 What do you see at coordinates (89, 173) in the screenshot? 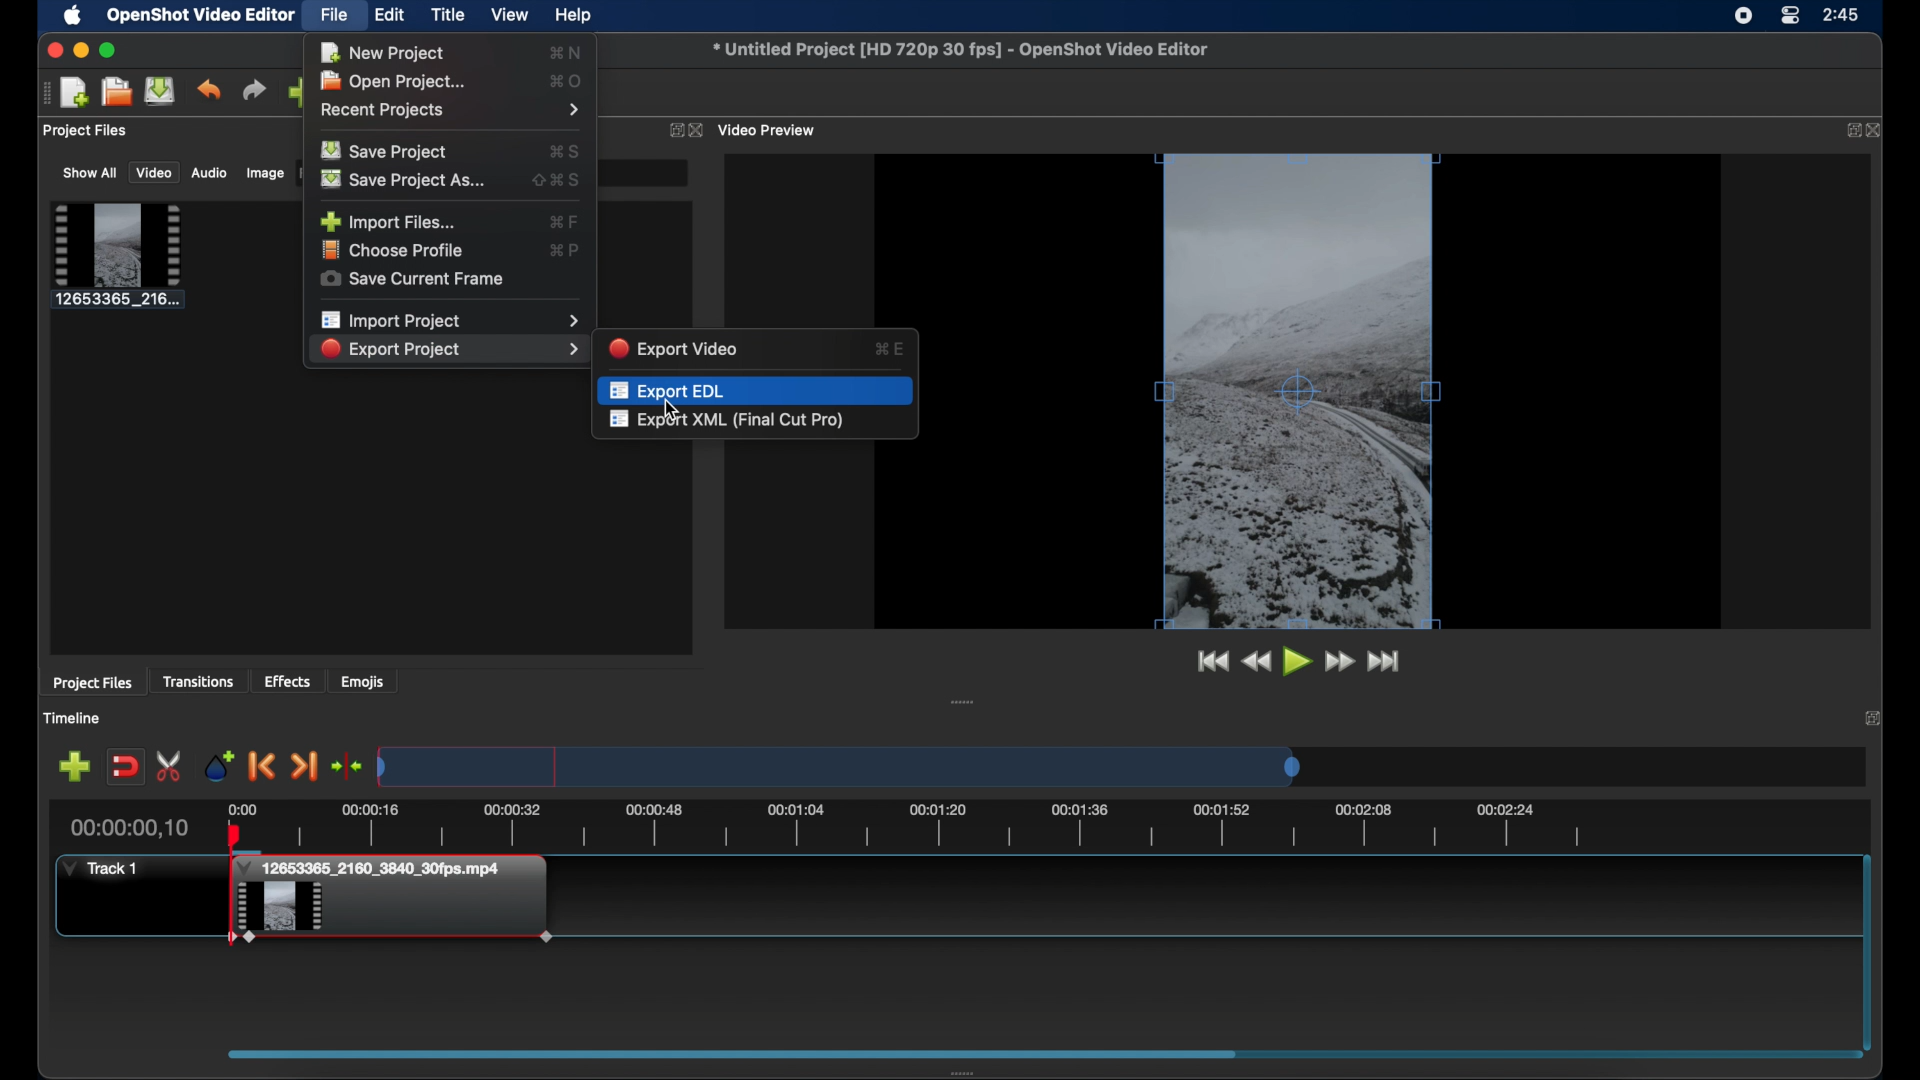
I see `show all` at bounding box center [89, 173].